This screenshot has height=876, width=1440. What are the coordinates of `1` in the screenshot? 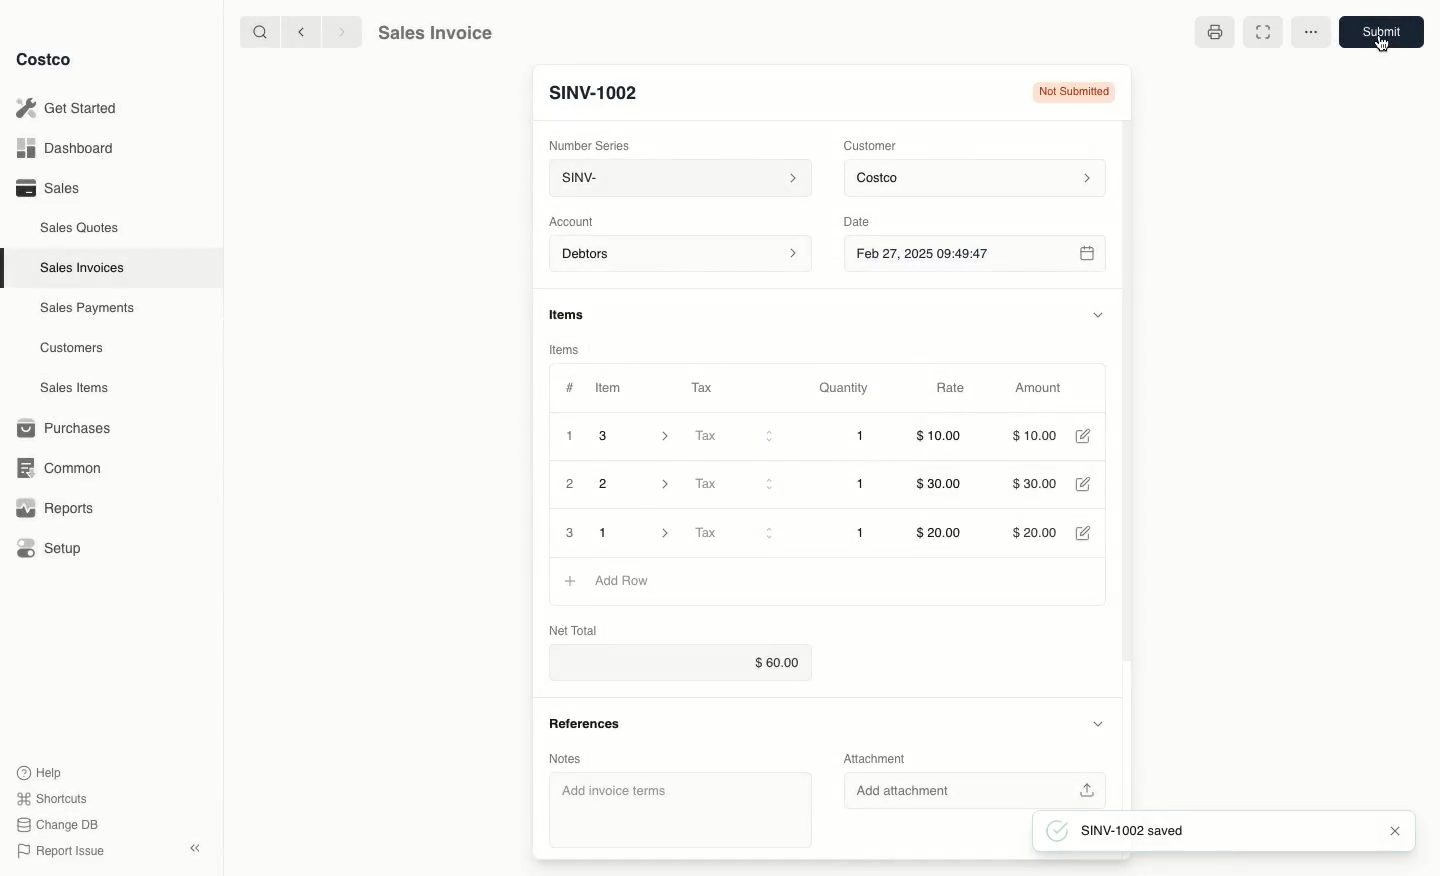 It's located at (636, 533).